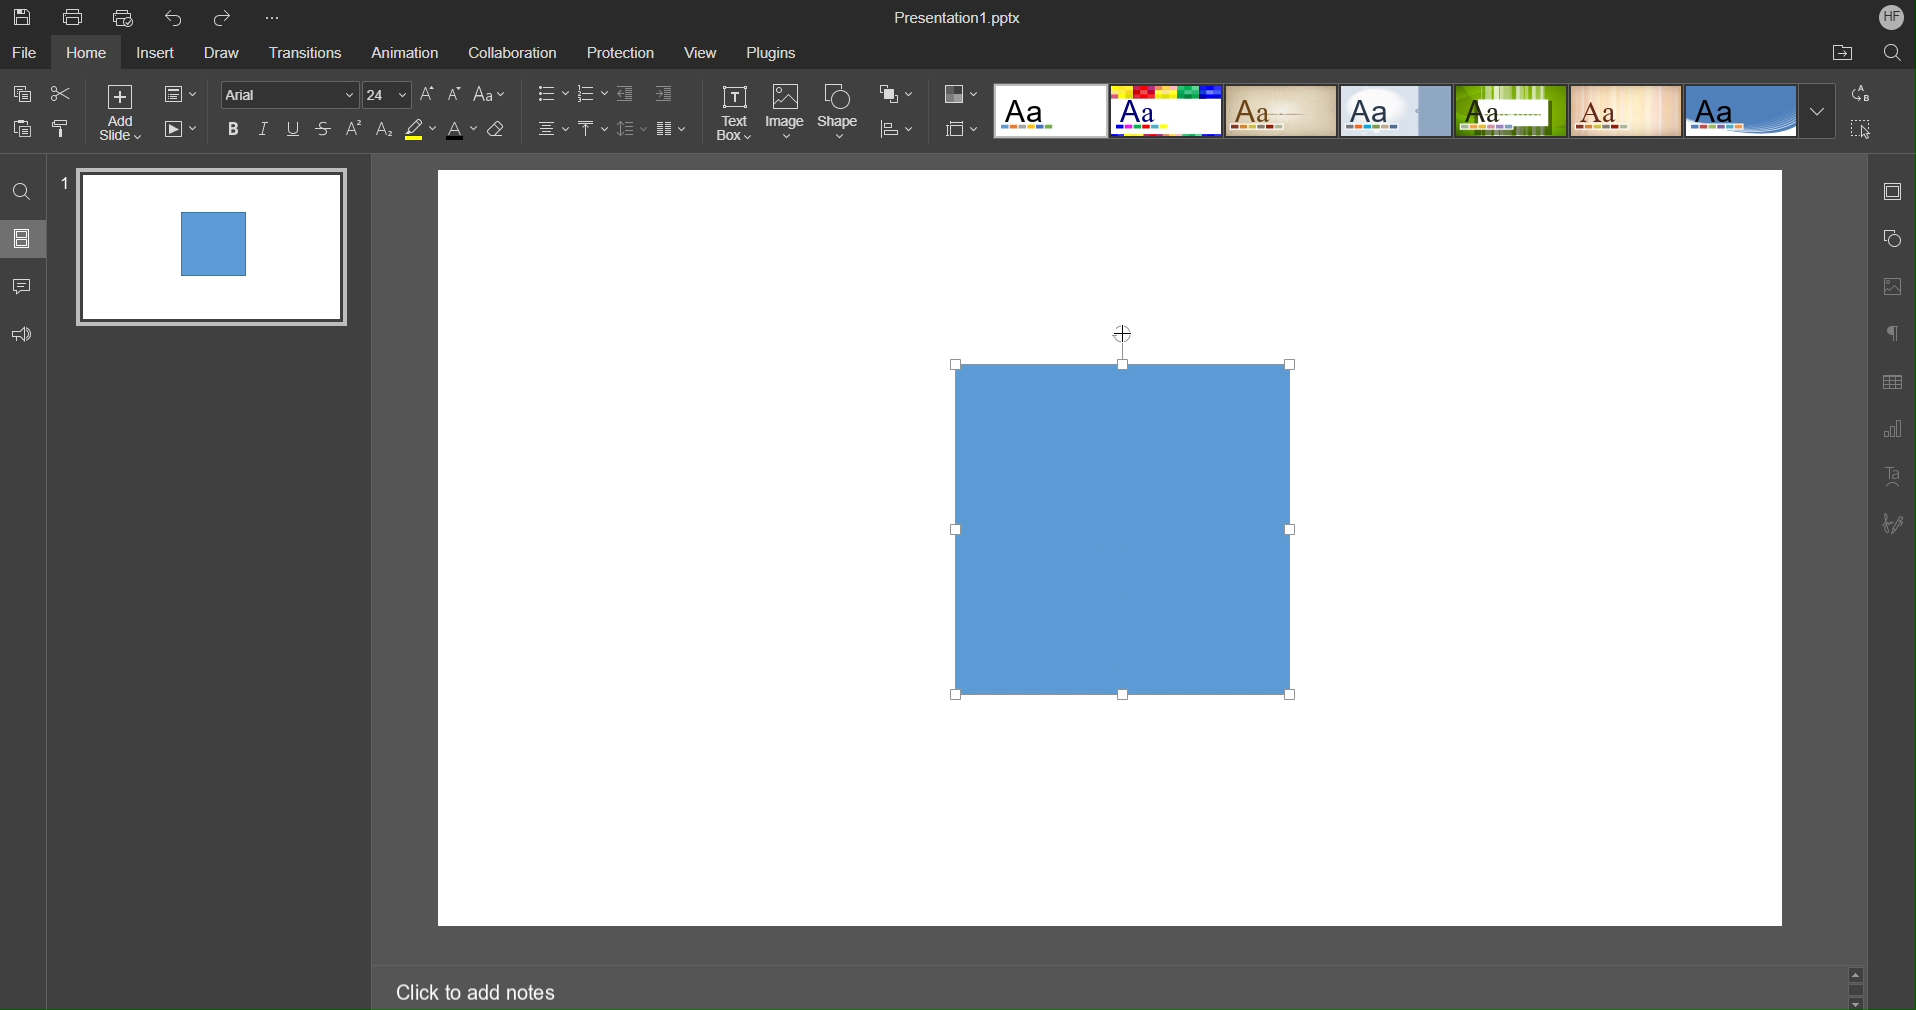 The height and width of the screenshot is (1010, 1916). What do you see at coordinates (499, 130) in the screenshot?
I see `Erase Style` at bounding box center [499, 130].